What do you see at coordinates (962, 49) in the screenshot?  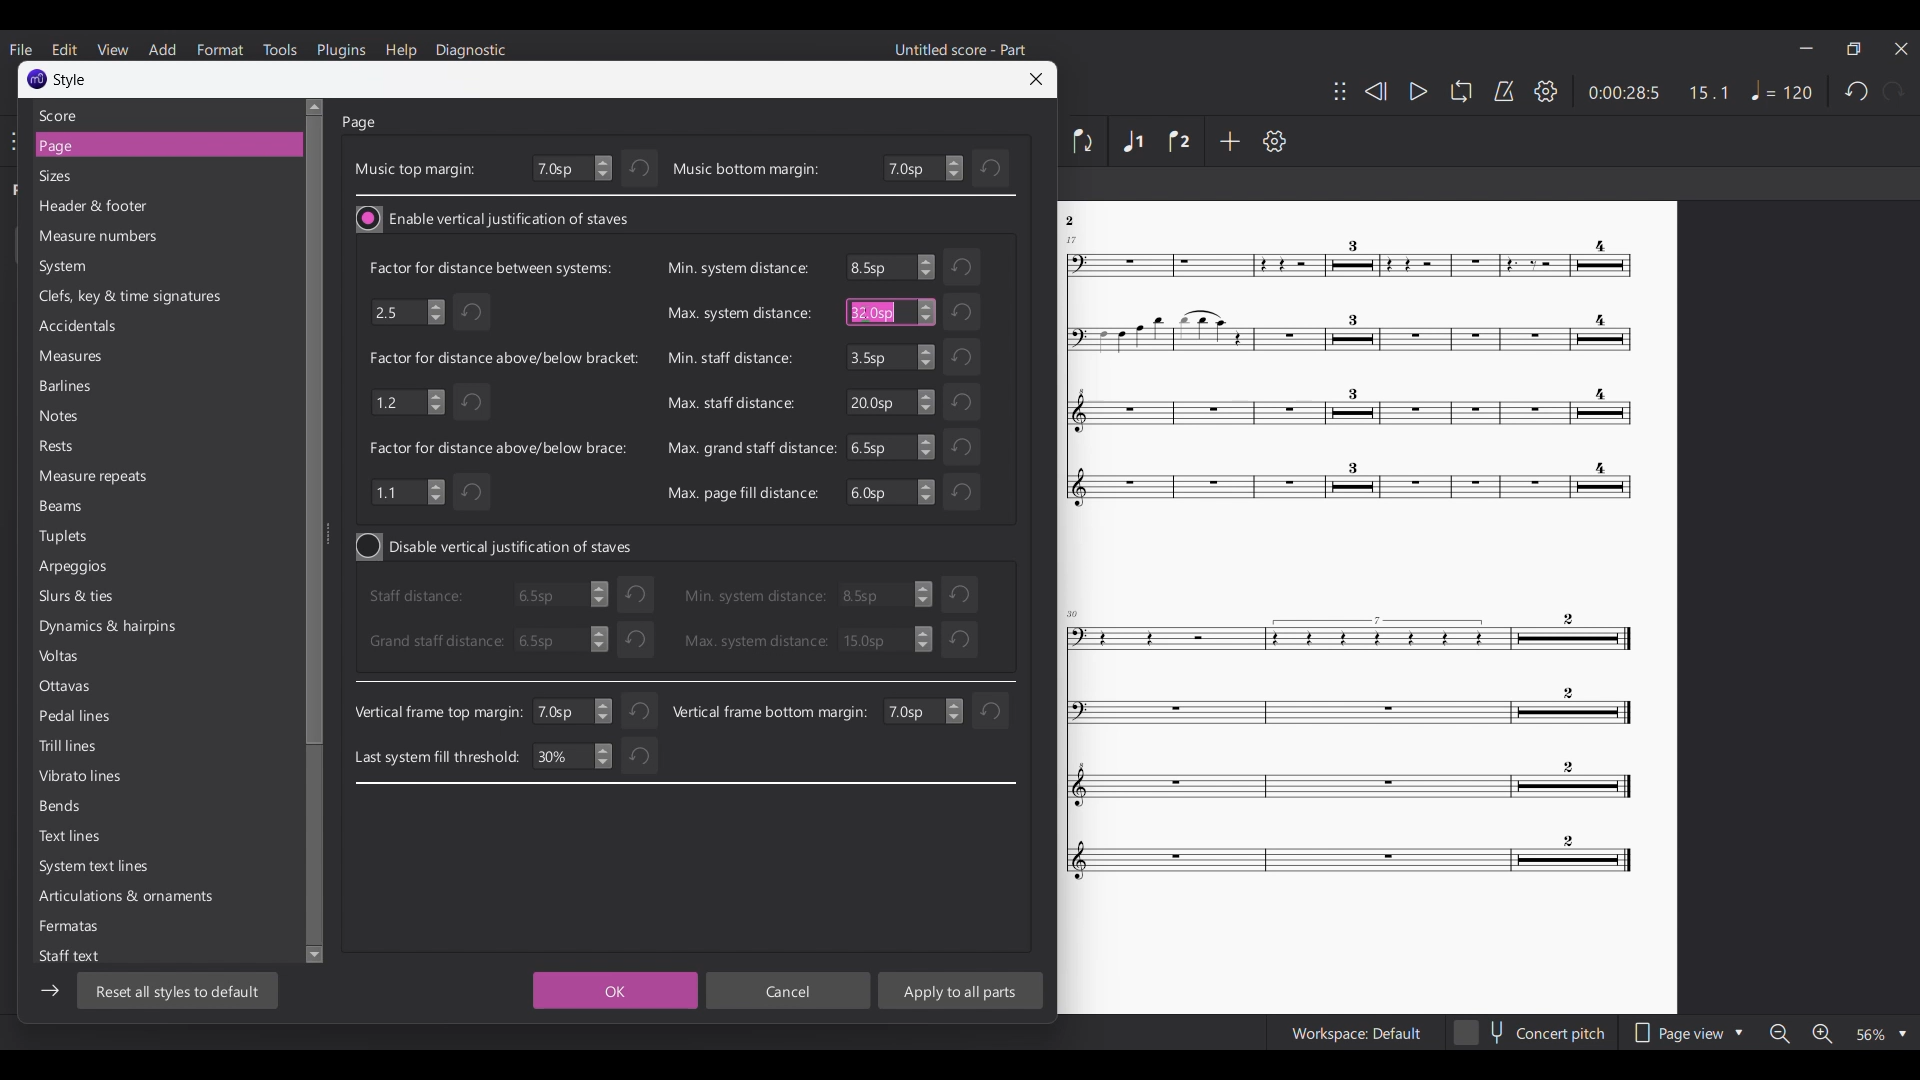 I see `Untitled score - Part` at bounding box center [962, 49].